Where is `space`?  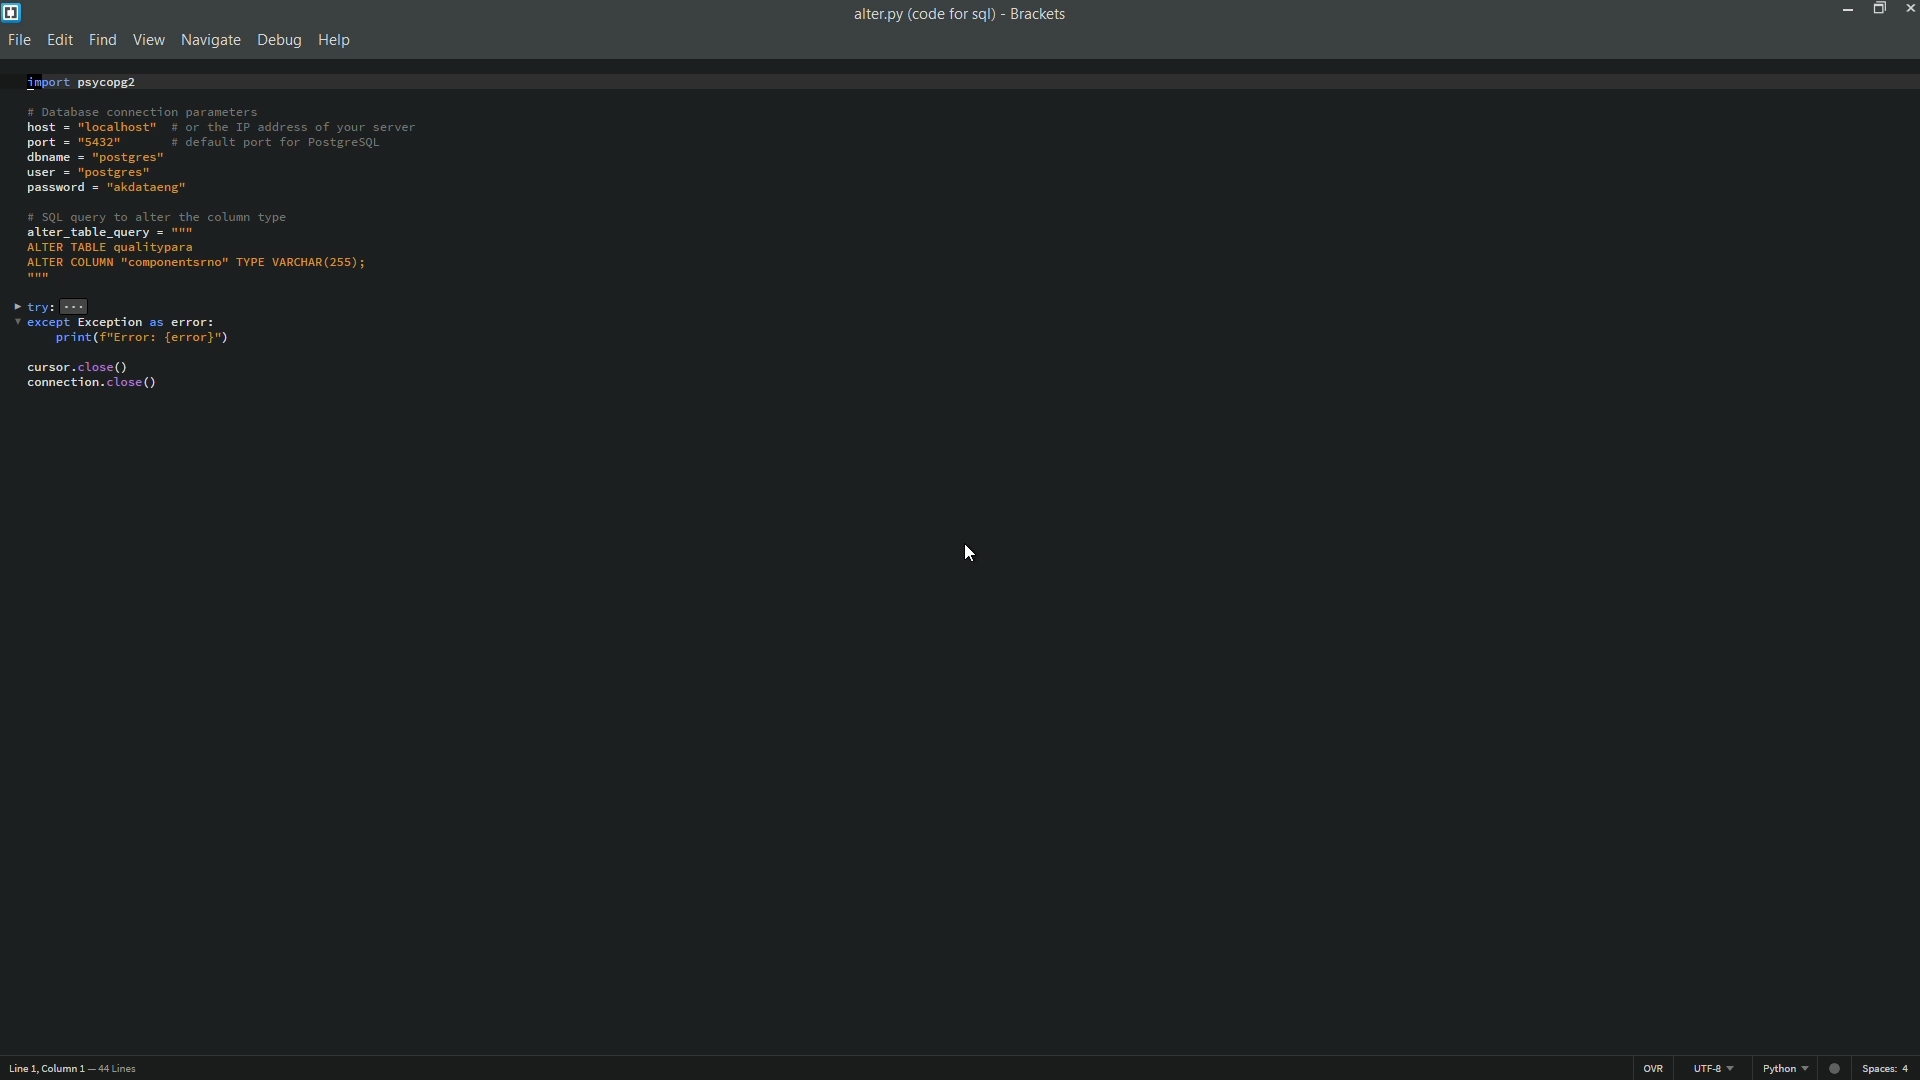
space is located at coordinates (1889, 1069).